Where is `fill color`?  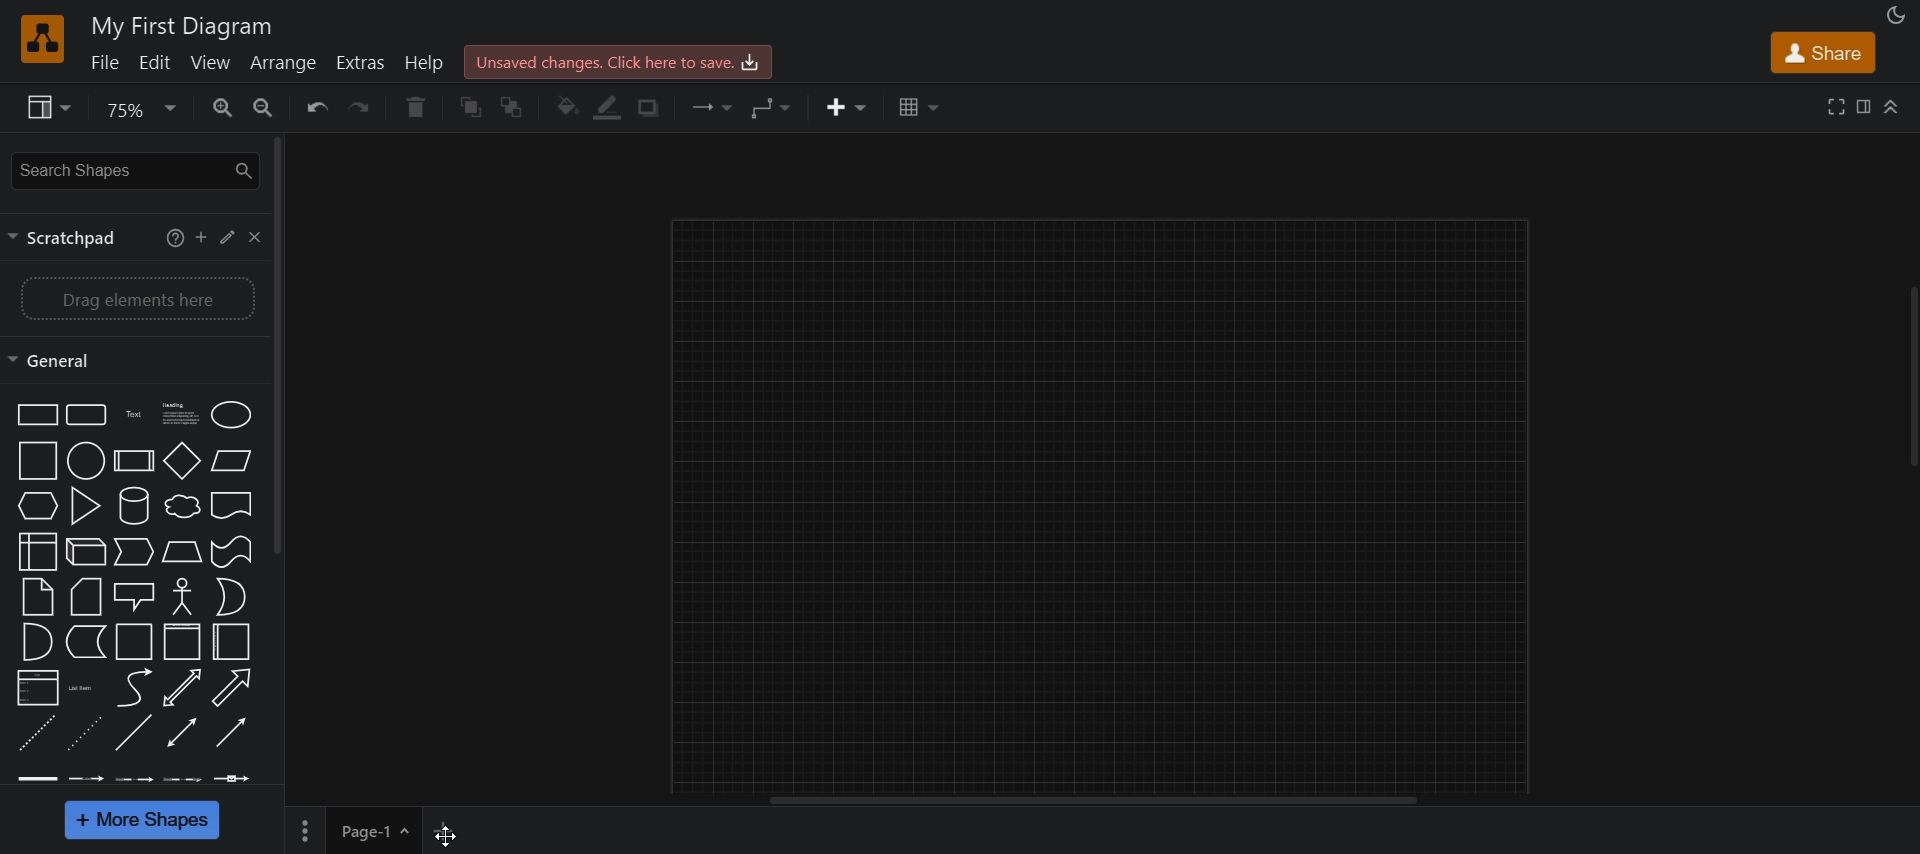 fill color is located at coordinates (613, 109).